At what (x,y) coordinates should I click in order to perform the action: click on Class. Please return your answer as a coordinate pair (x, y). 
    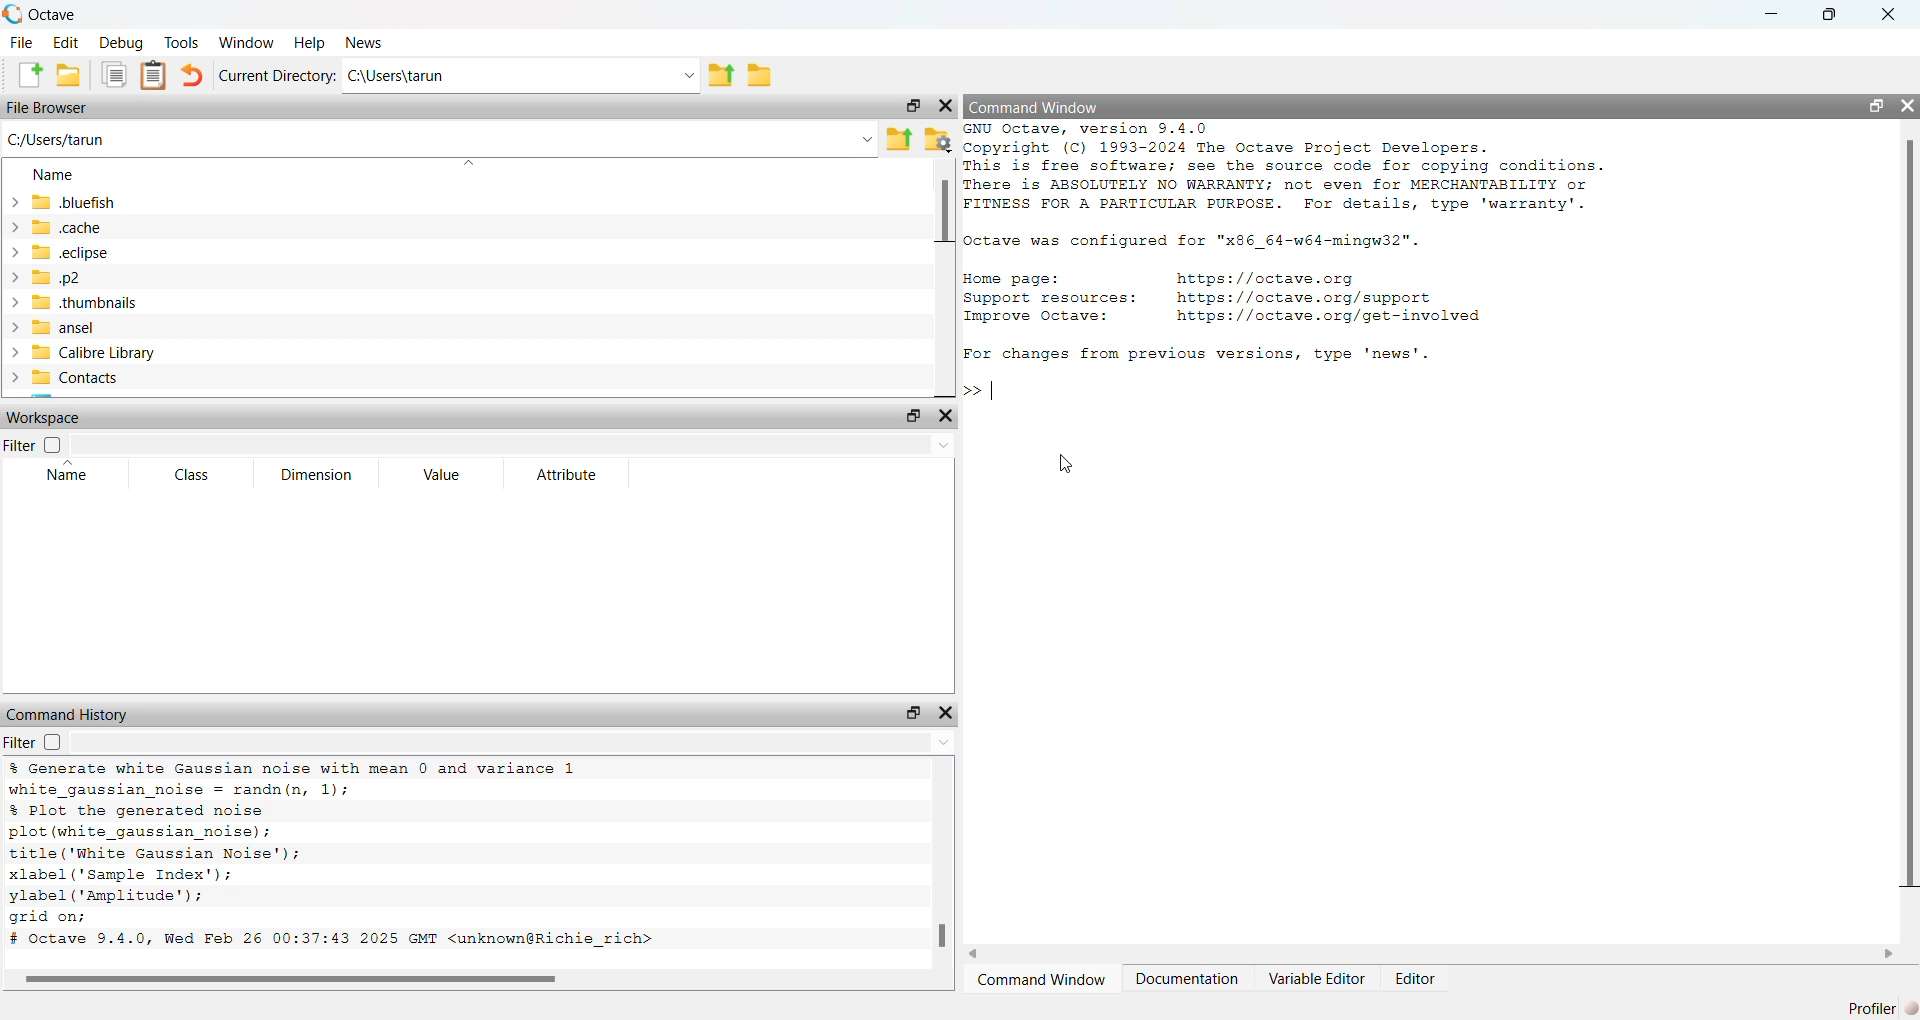
    Looking at the image, I should click on (189, 478).